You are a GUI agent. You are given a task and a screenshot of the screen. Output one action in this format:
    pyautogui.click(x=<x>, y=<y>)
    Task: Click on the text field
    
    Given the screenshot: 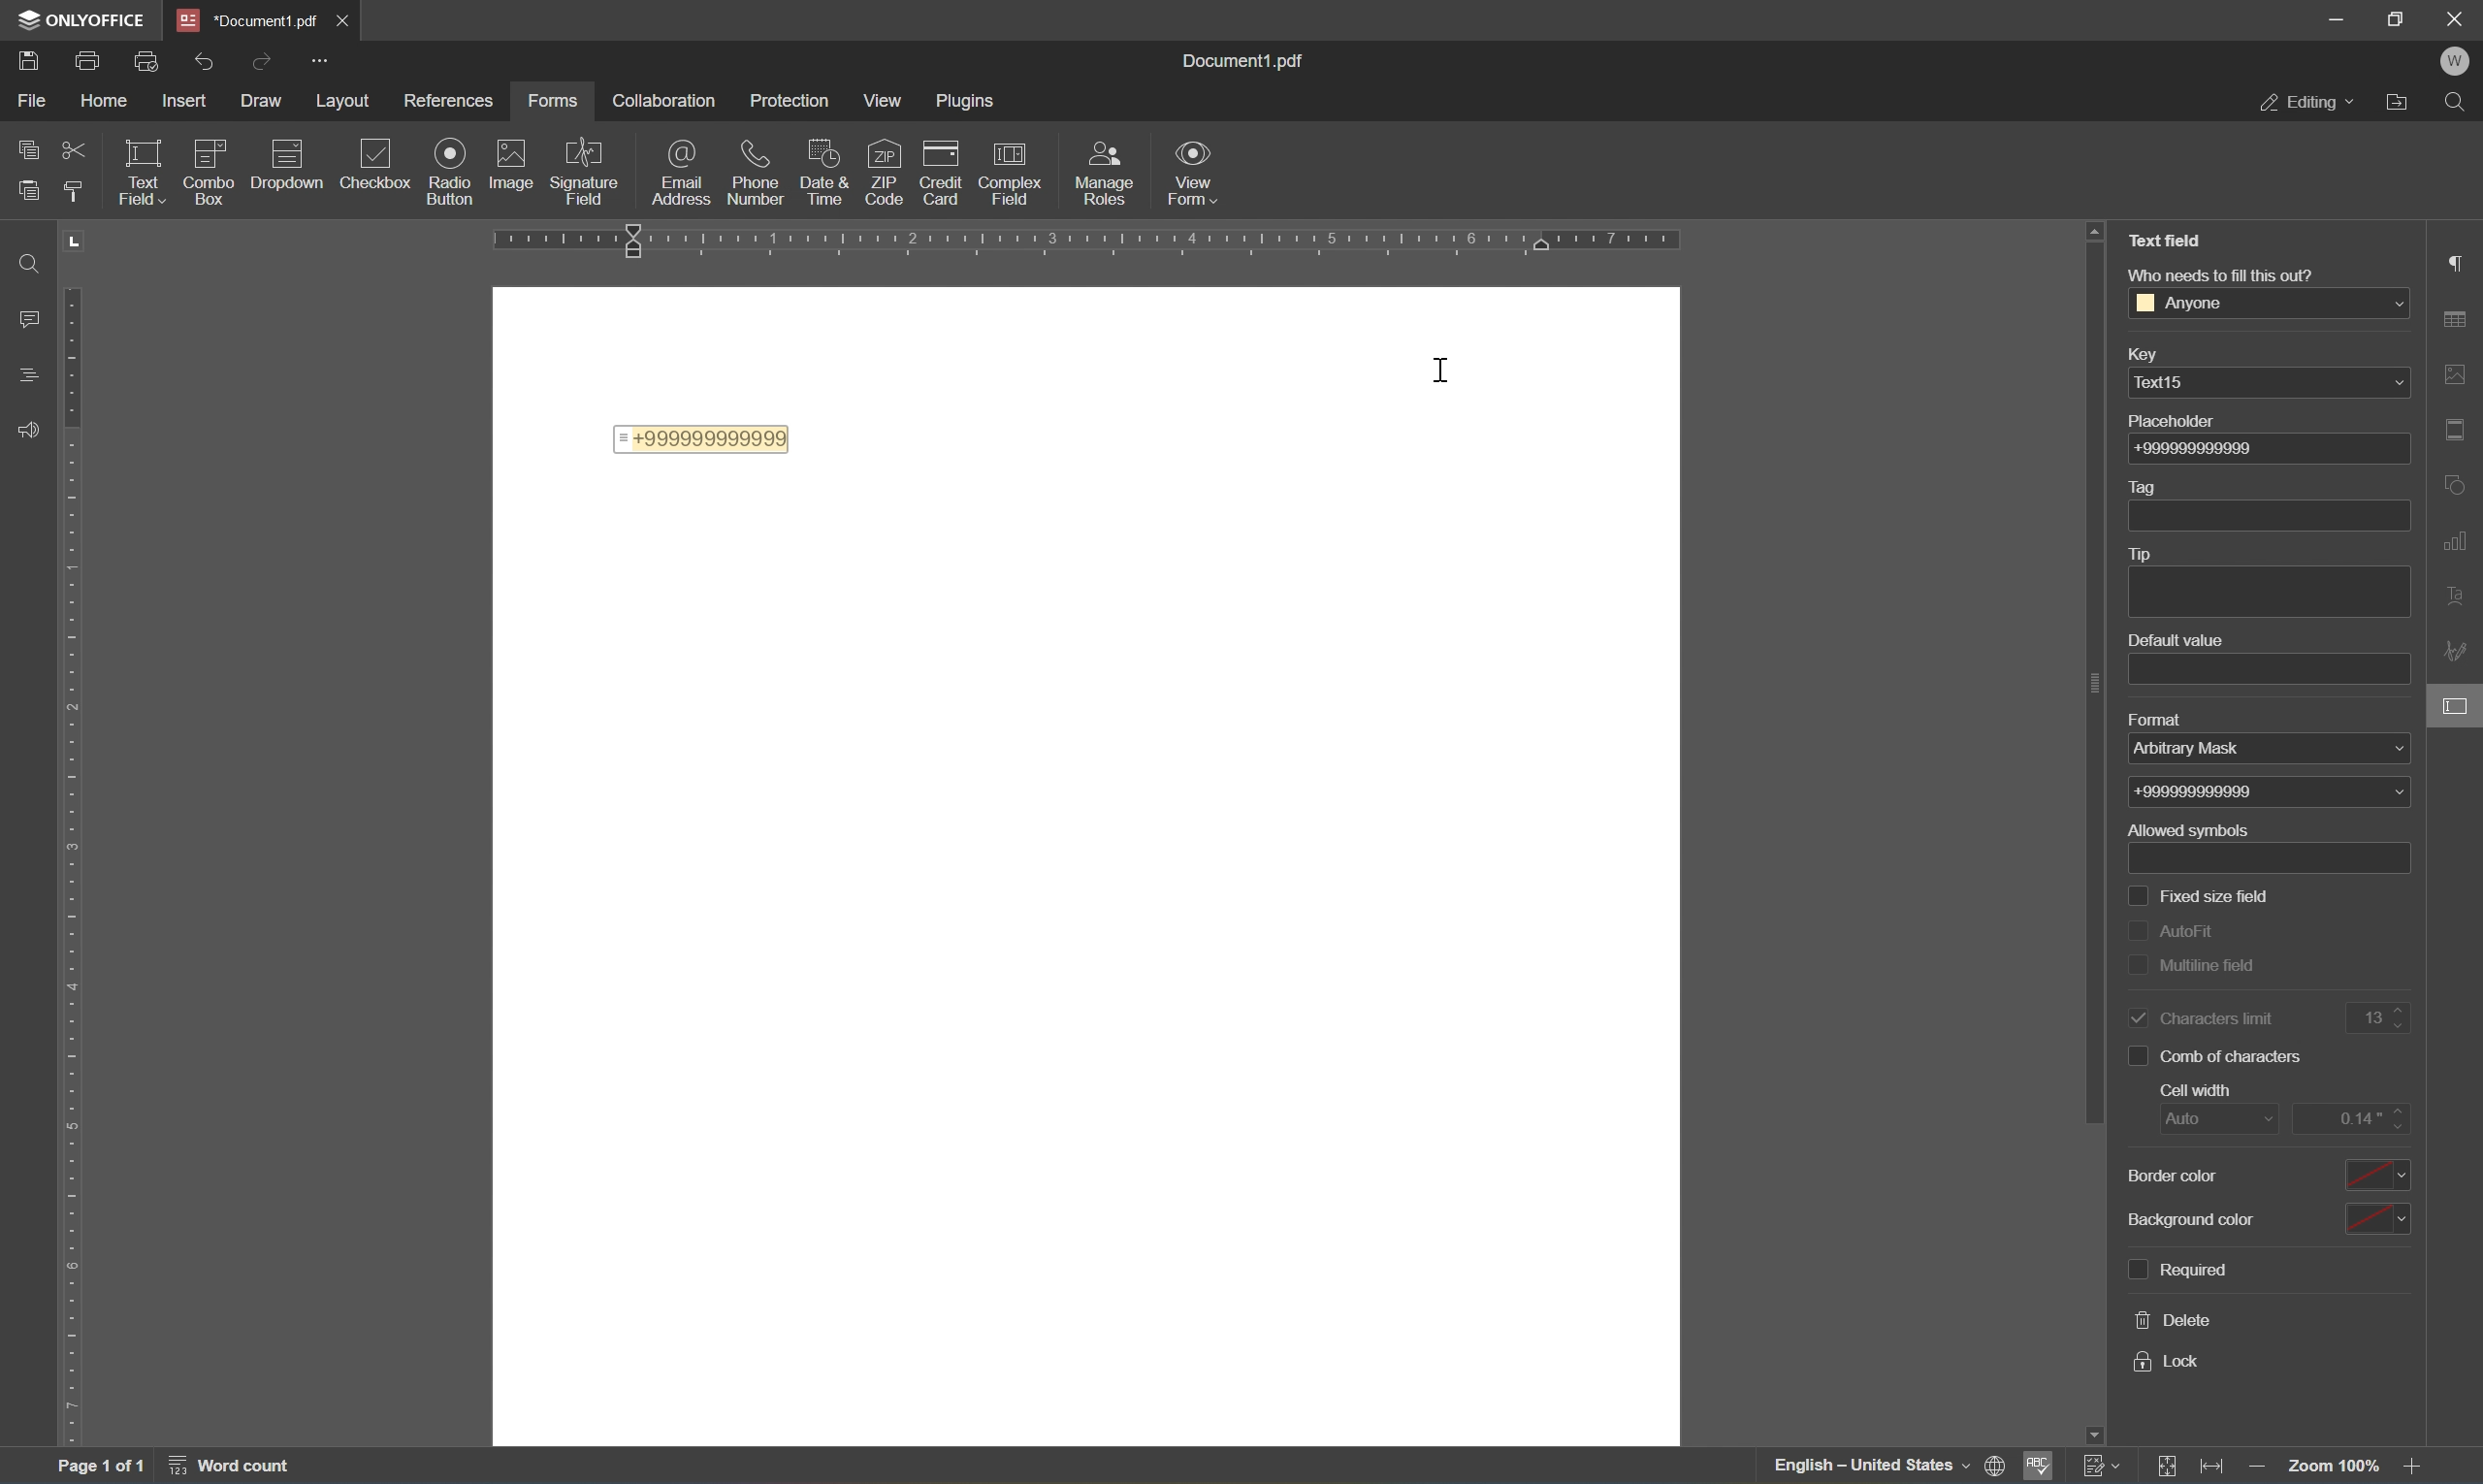 What is the action you would take?
    pyautogui.click(x=145, y=176)
    